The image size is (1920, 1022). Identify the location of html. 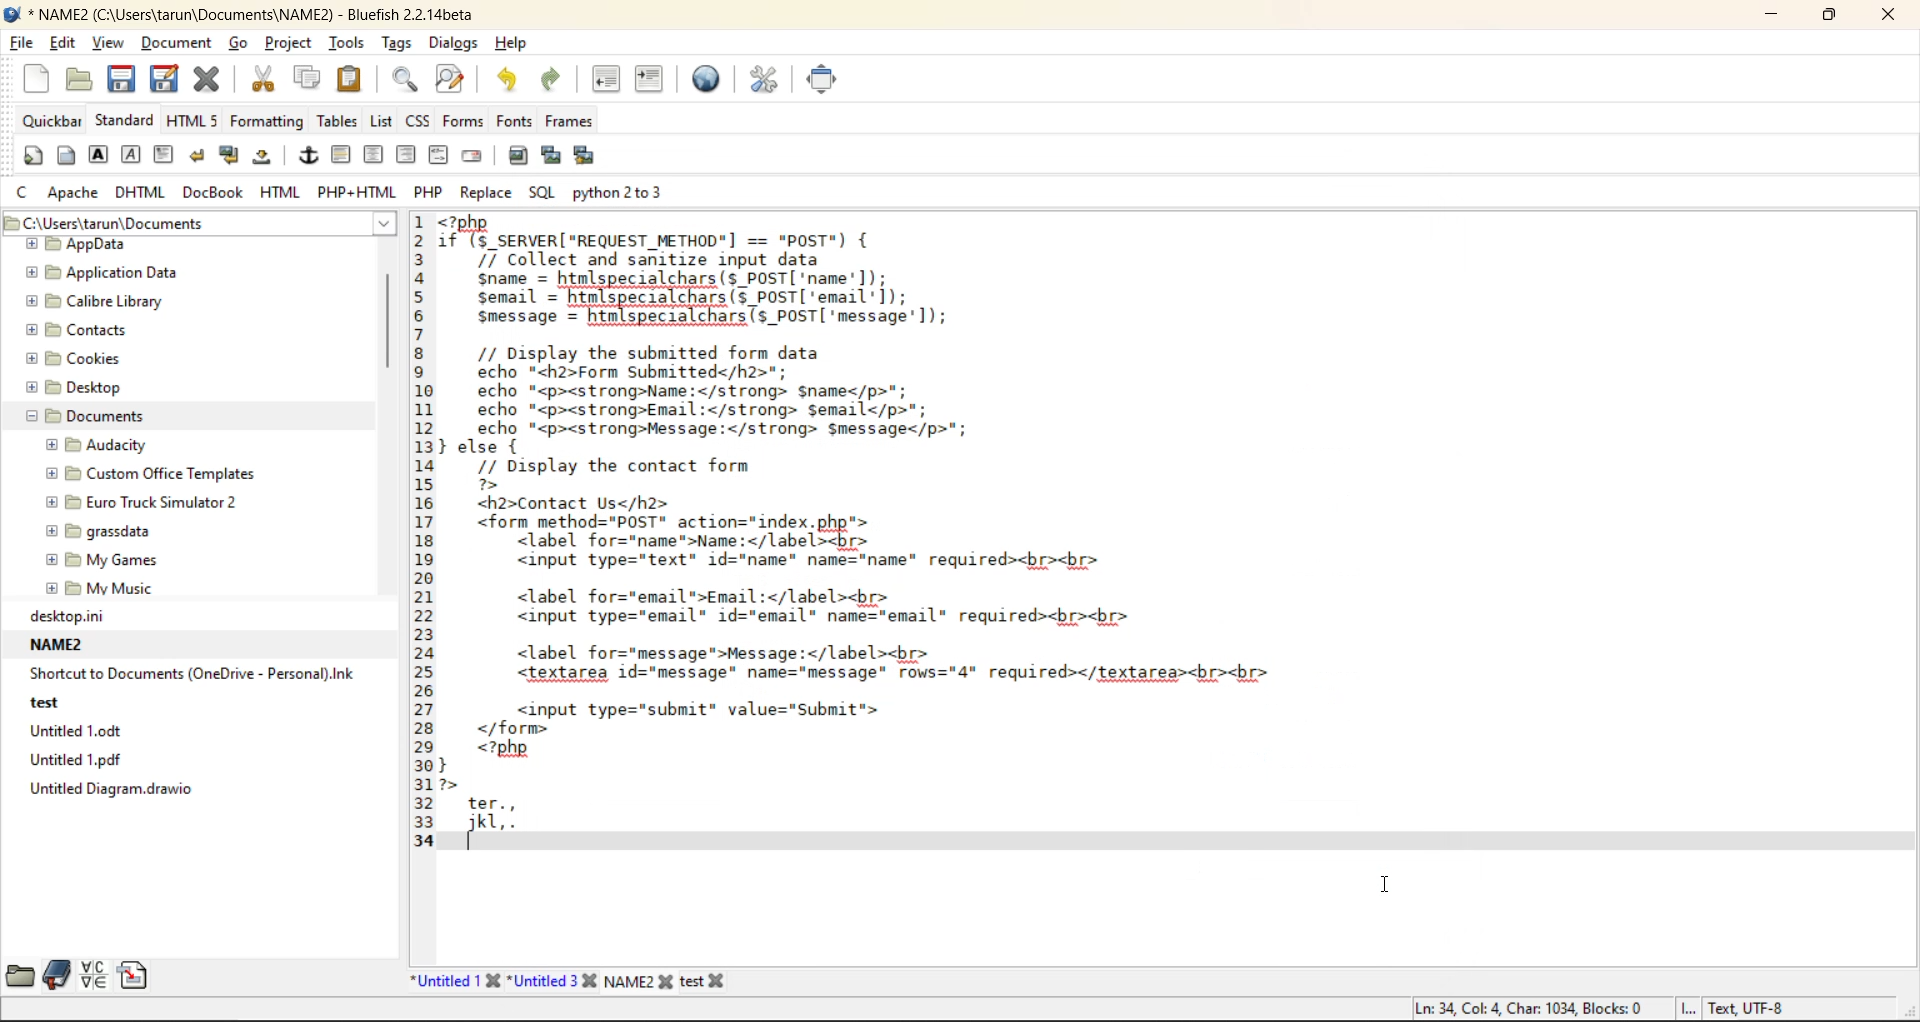
(279, 194).